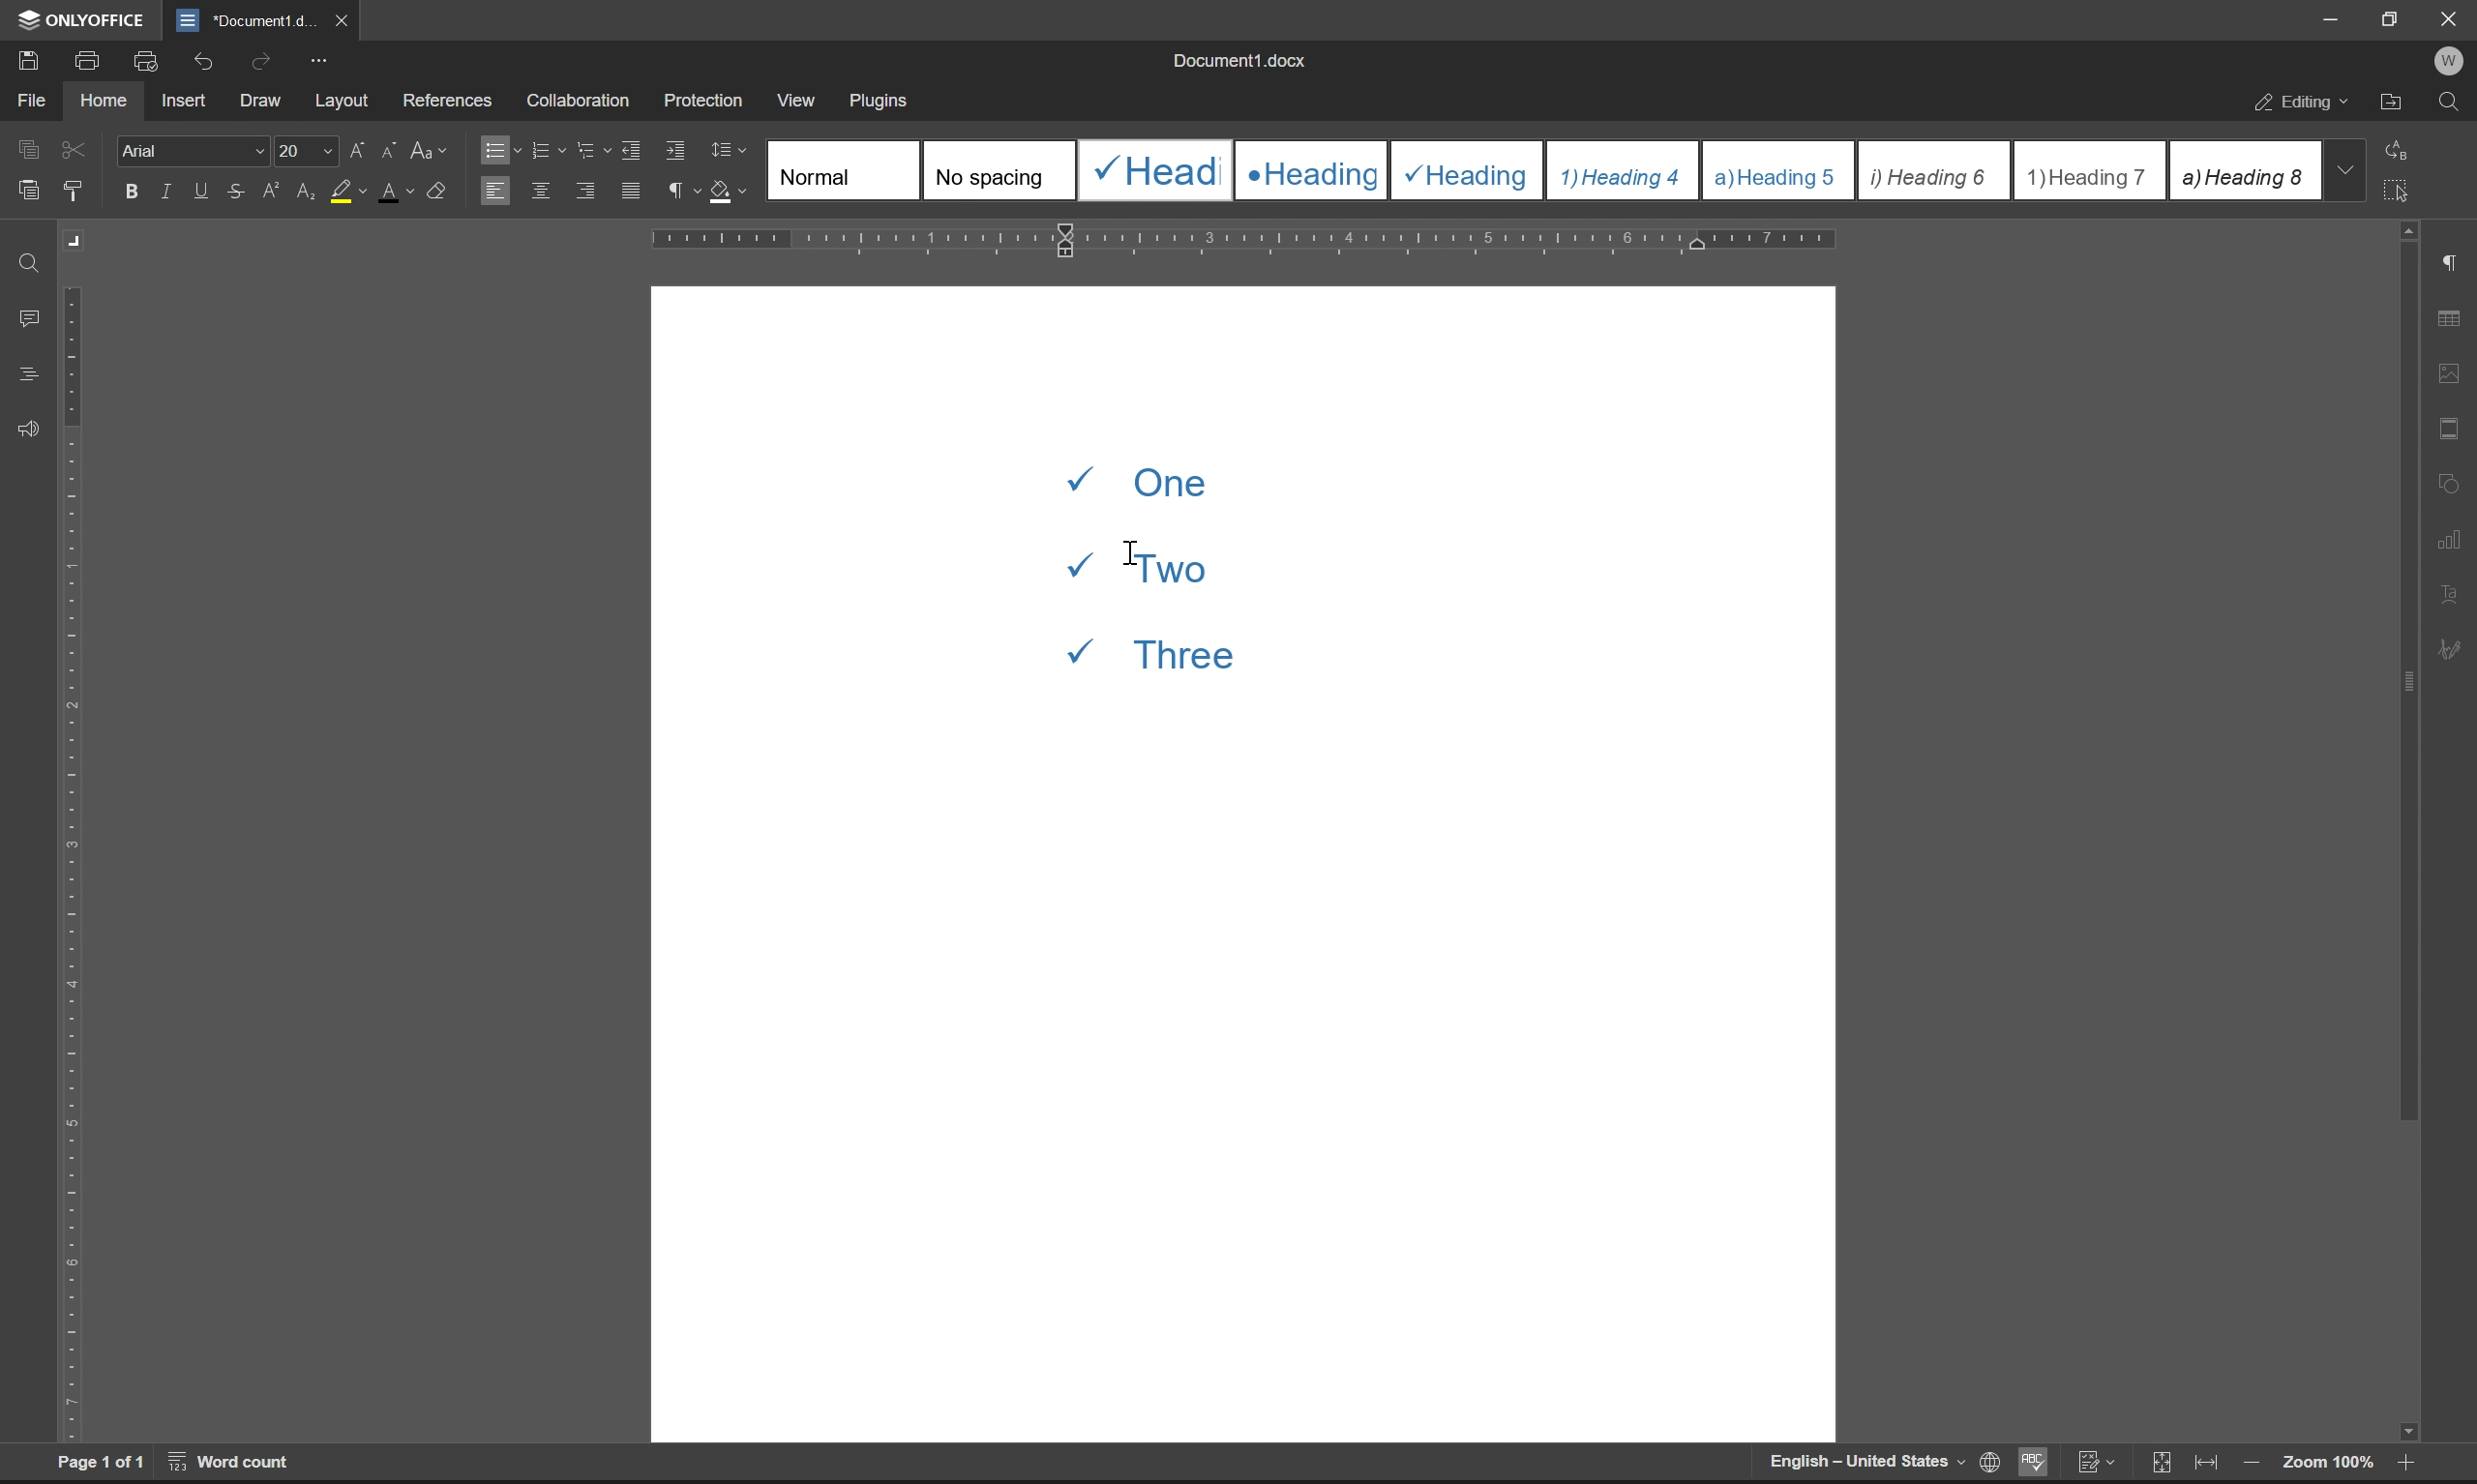  What do you see at coordinates (2243, 169) in the screenshot?
I see `Heading 8` at bounding box center [2243, 169].